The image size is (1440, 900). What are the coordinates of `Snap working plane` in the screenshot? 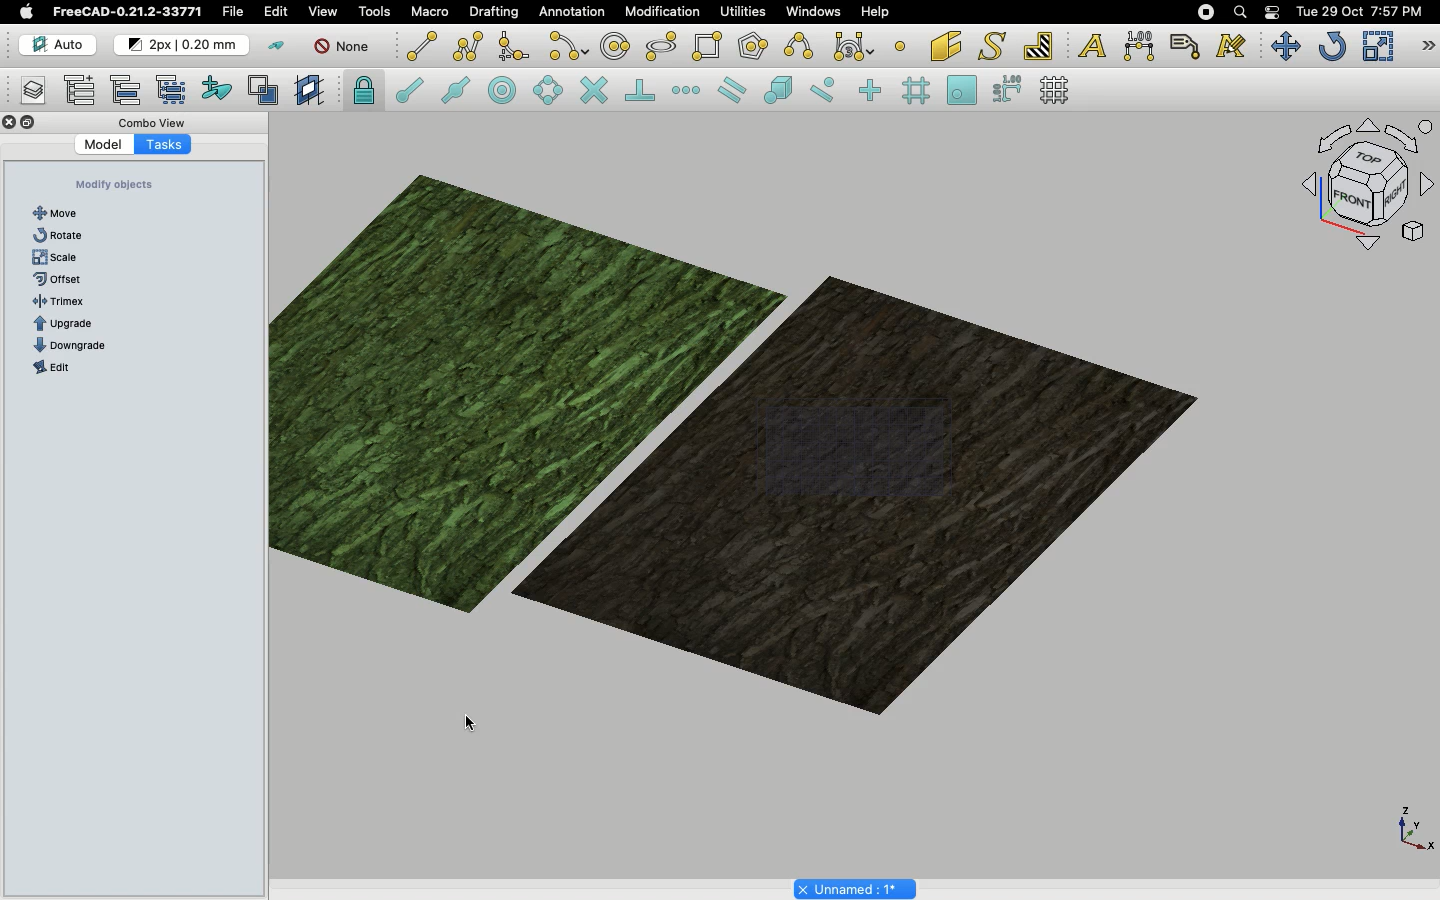 It's located at (962, 92).